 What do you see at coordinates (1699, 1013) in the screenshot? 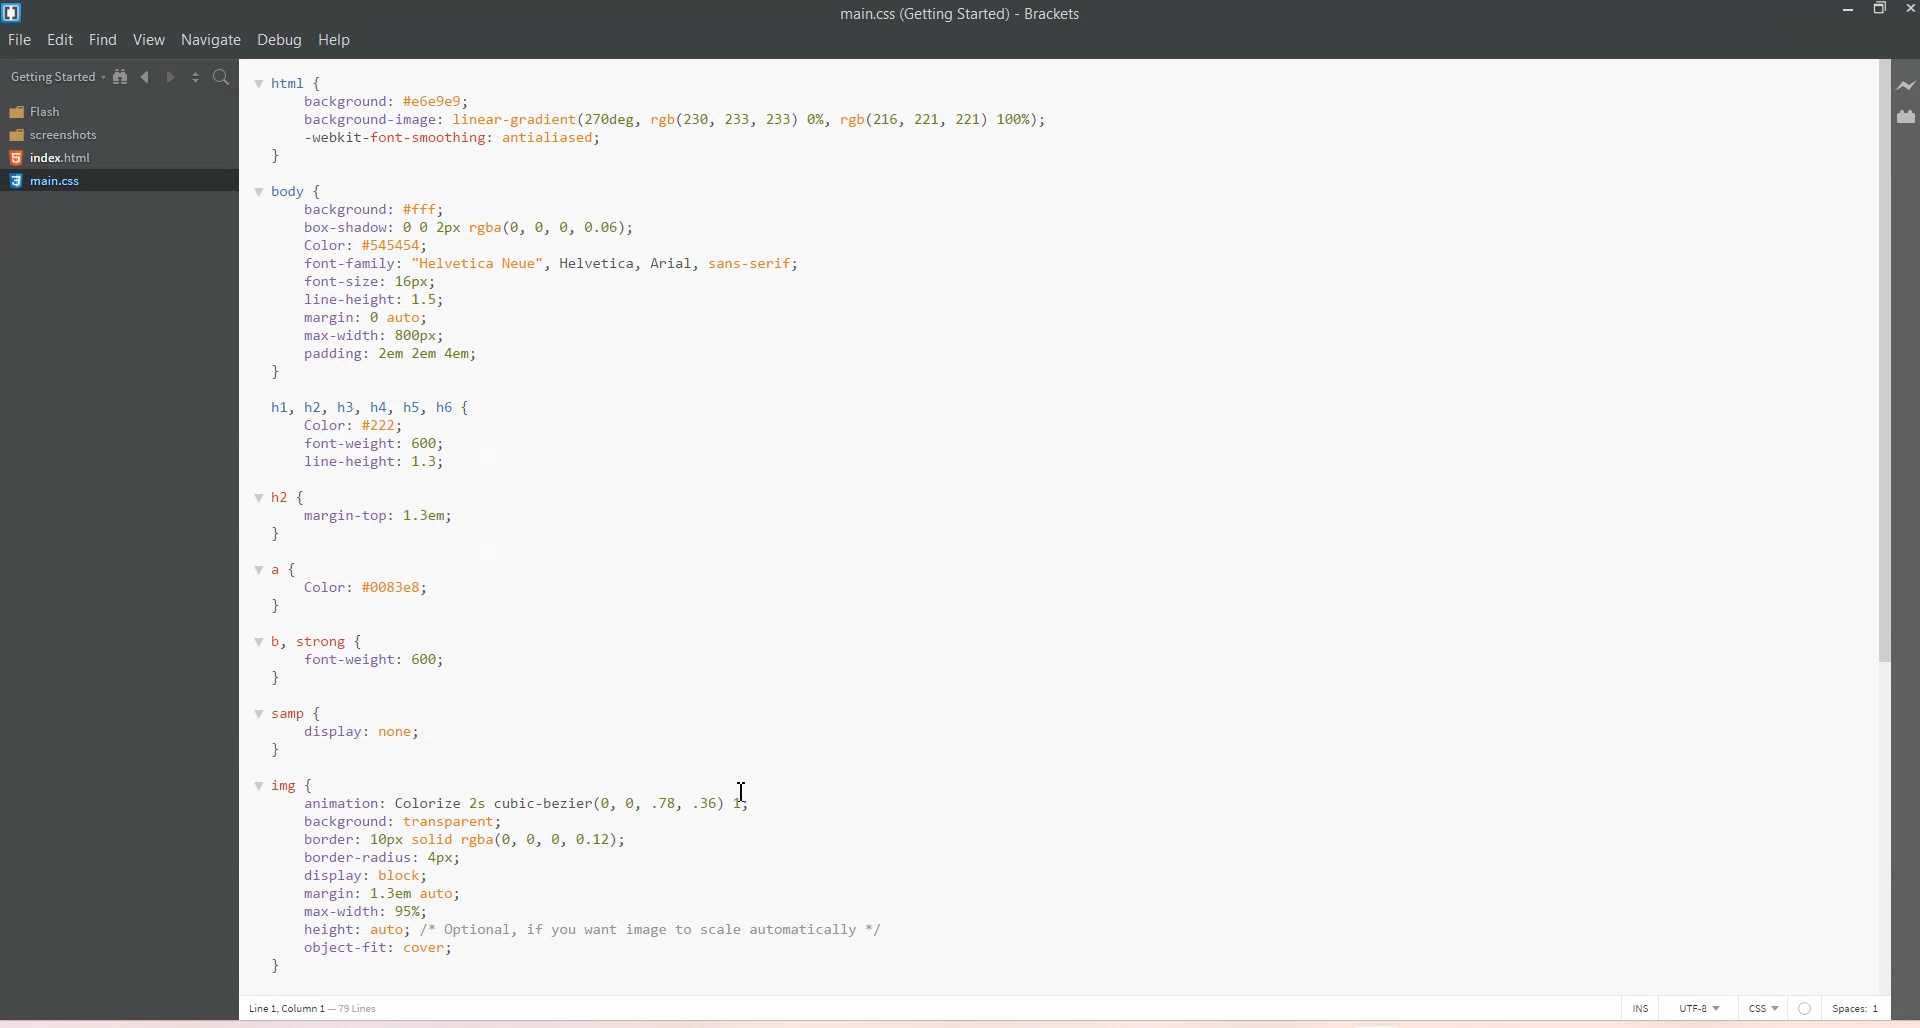
I see `UTF-8` at bounding box center [1699, 1013].